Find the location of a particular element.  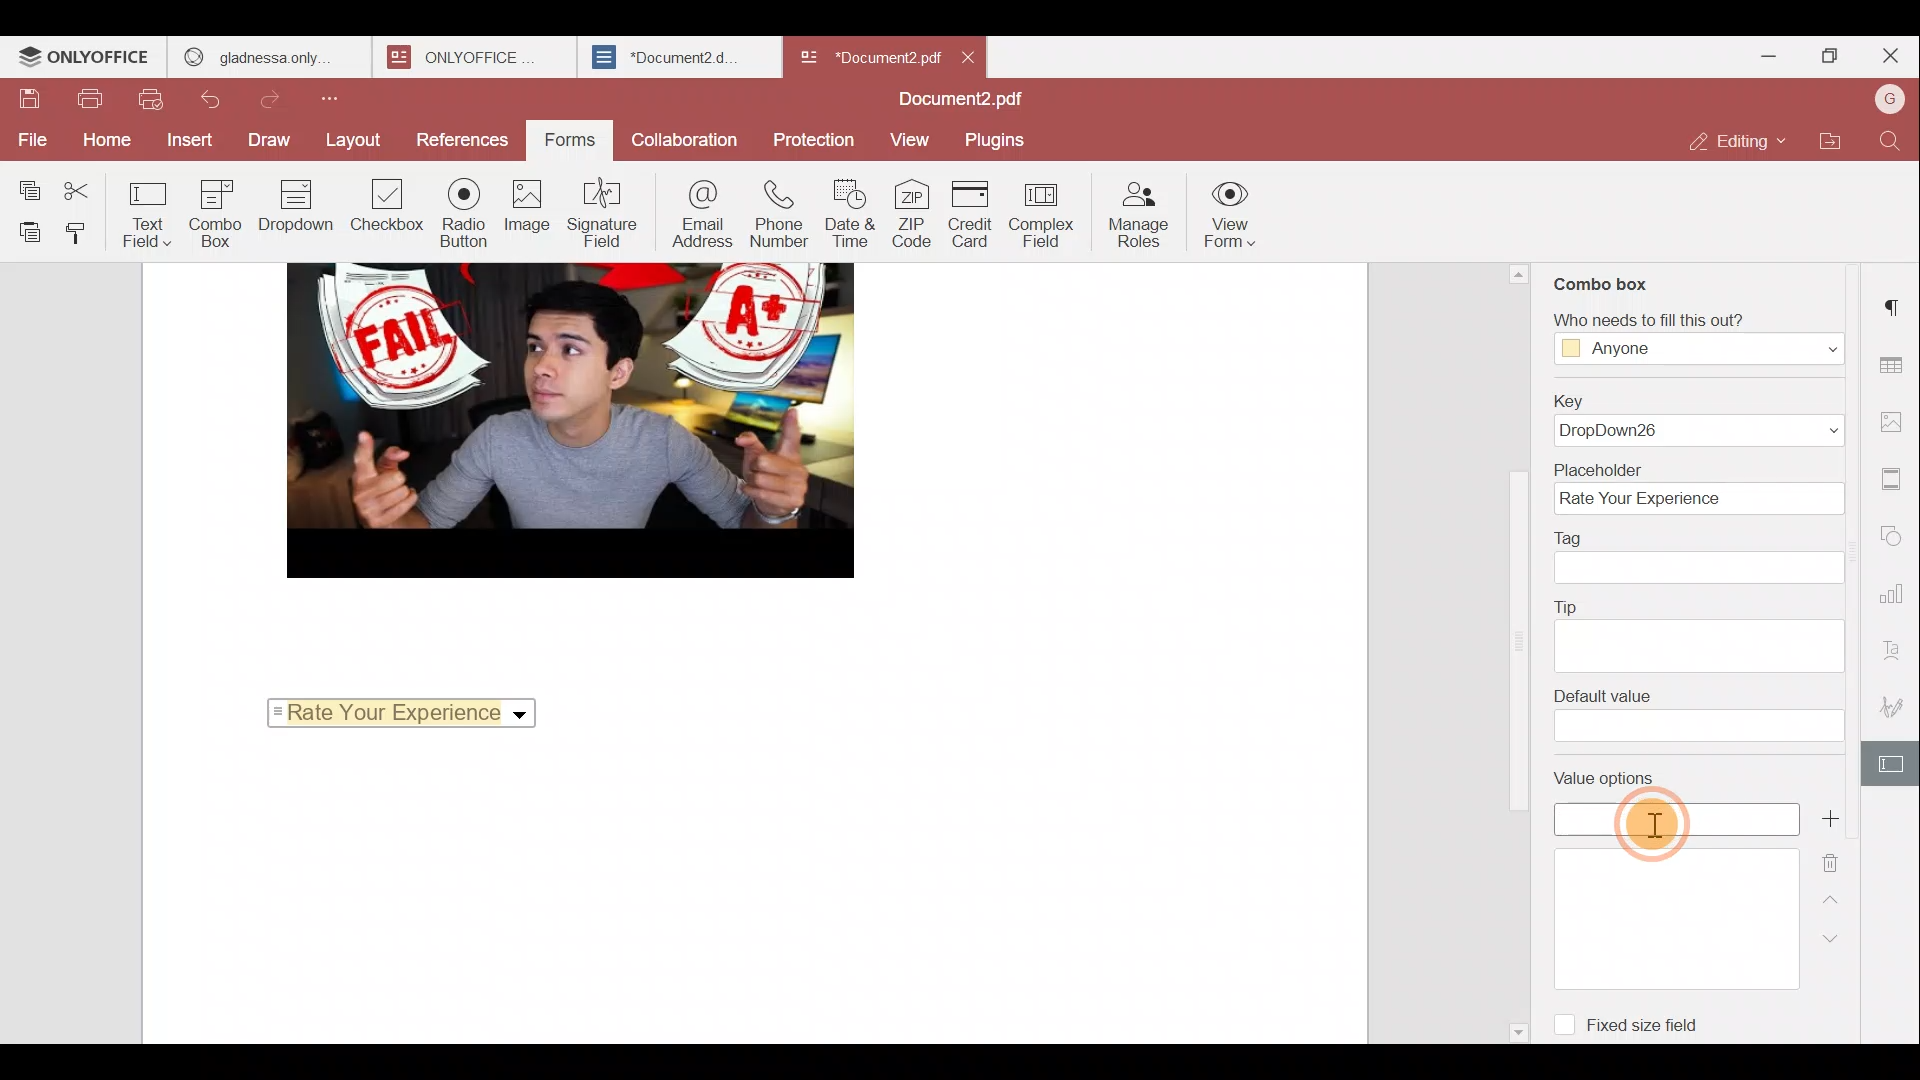

ONLYOFFICE is located at coordinates (461, 57).